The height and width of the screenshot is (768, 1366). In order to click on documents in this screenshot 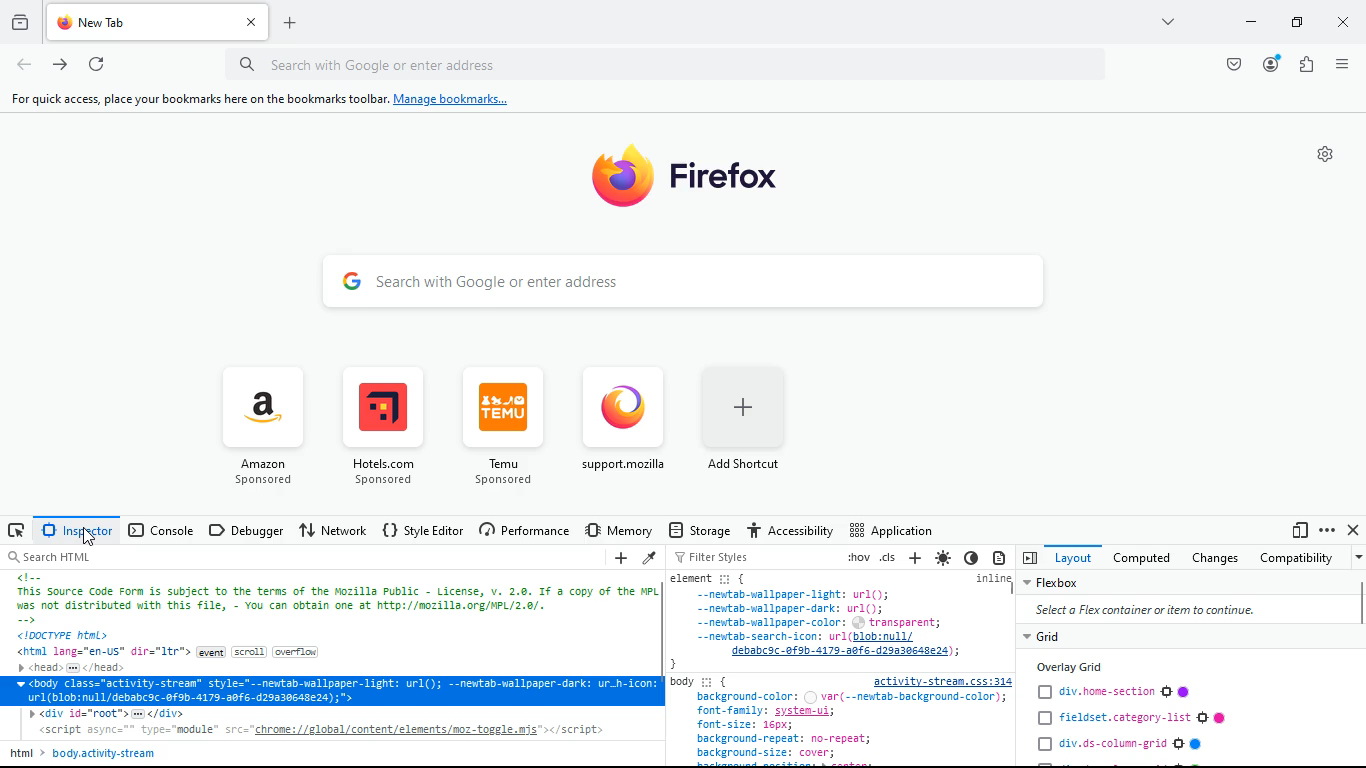, I will do `click(1001, 557)`.